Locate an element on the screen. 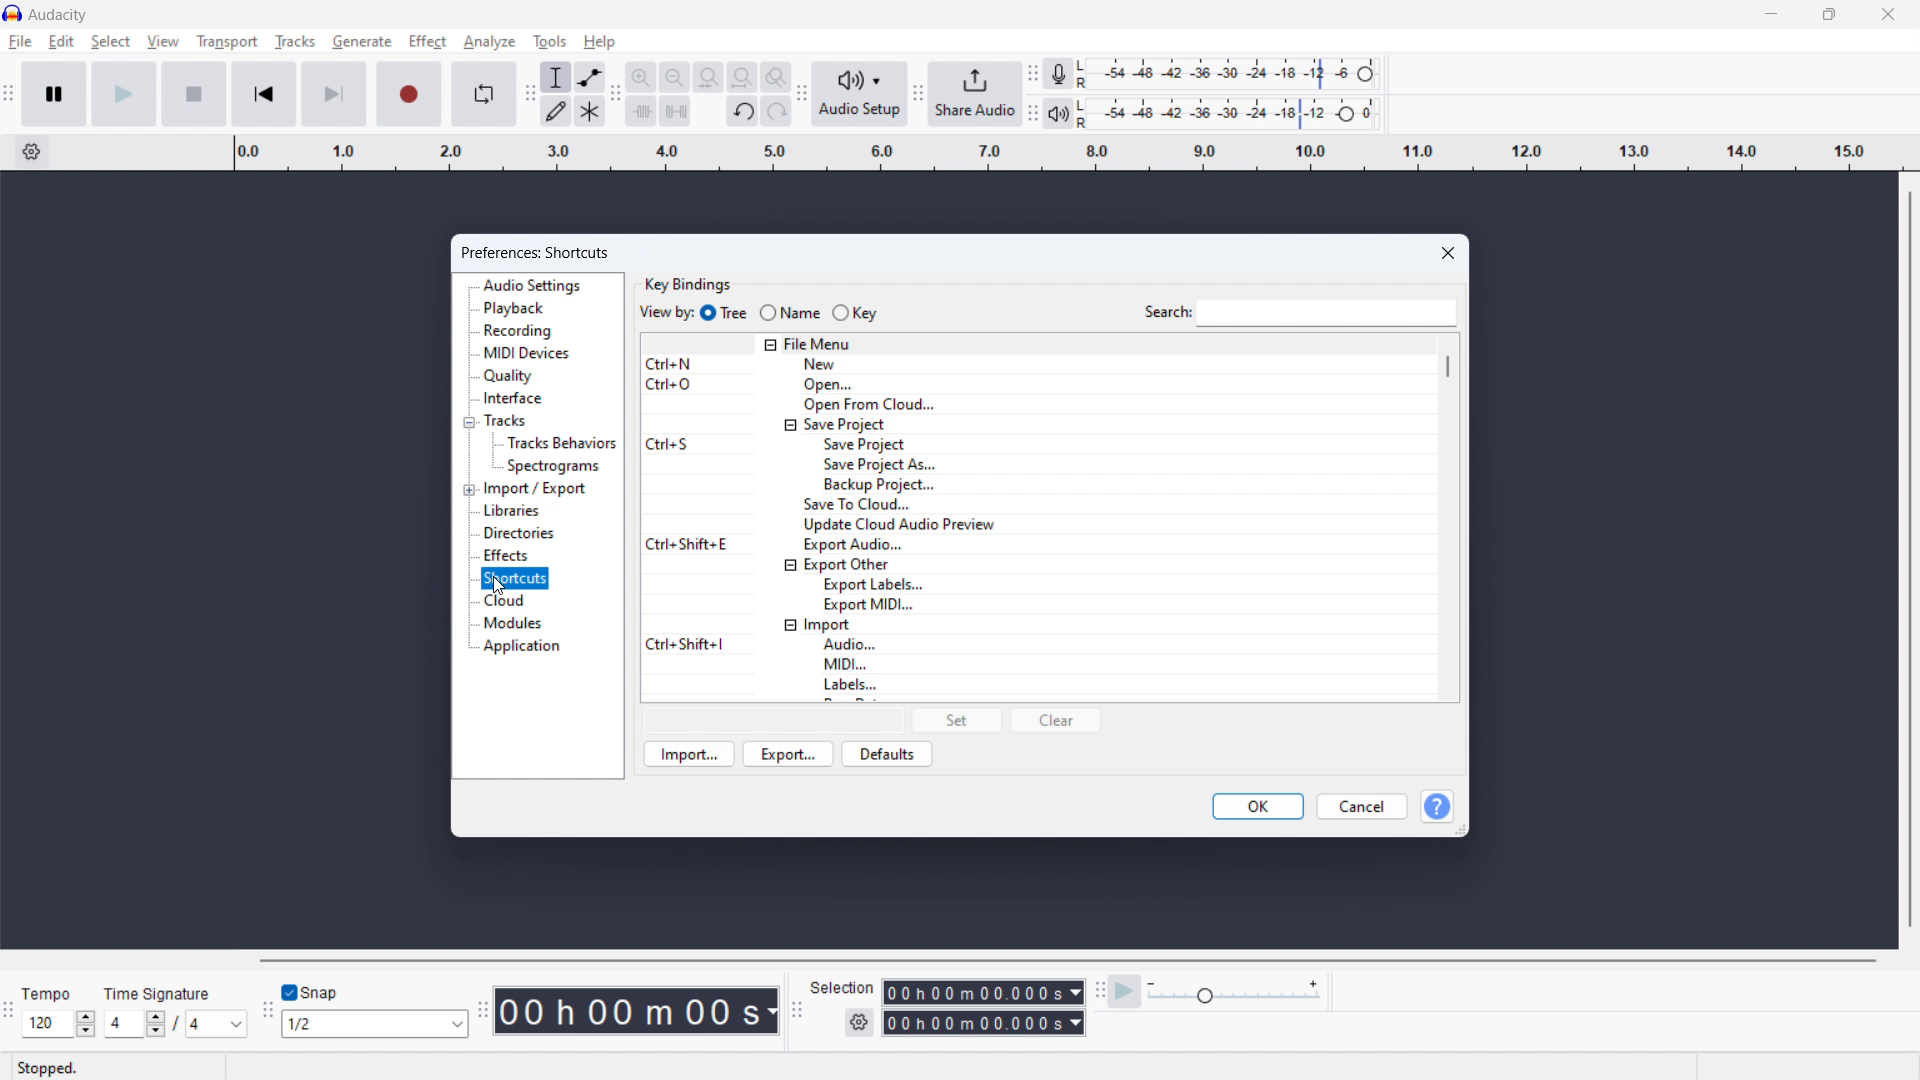 The height and width of the screenshot is (1080, 1920). stop is located at coordinates (194, 94).